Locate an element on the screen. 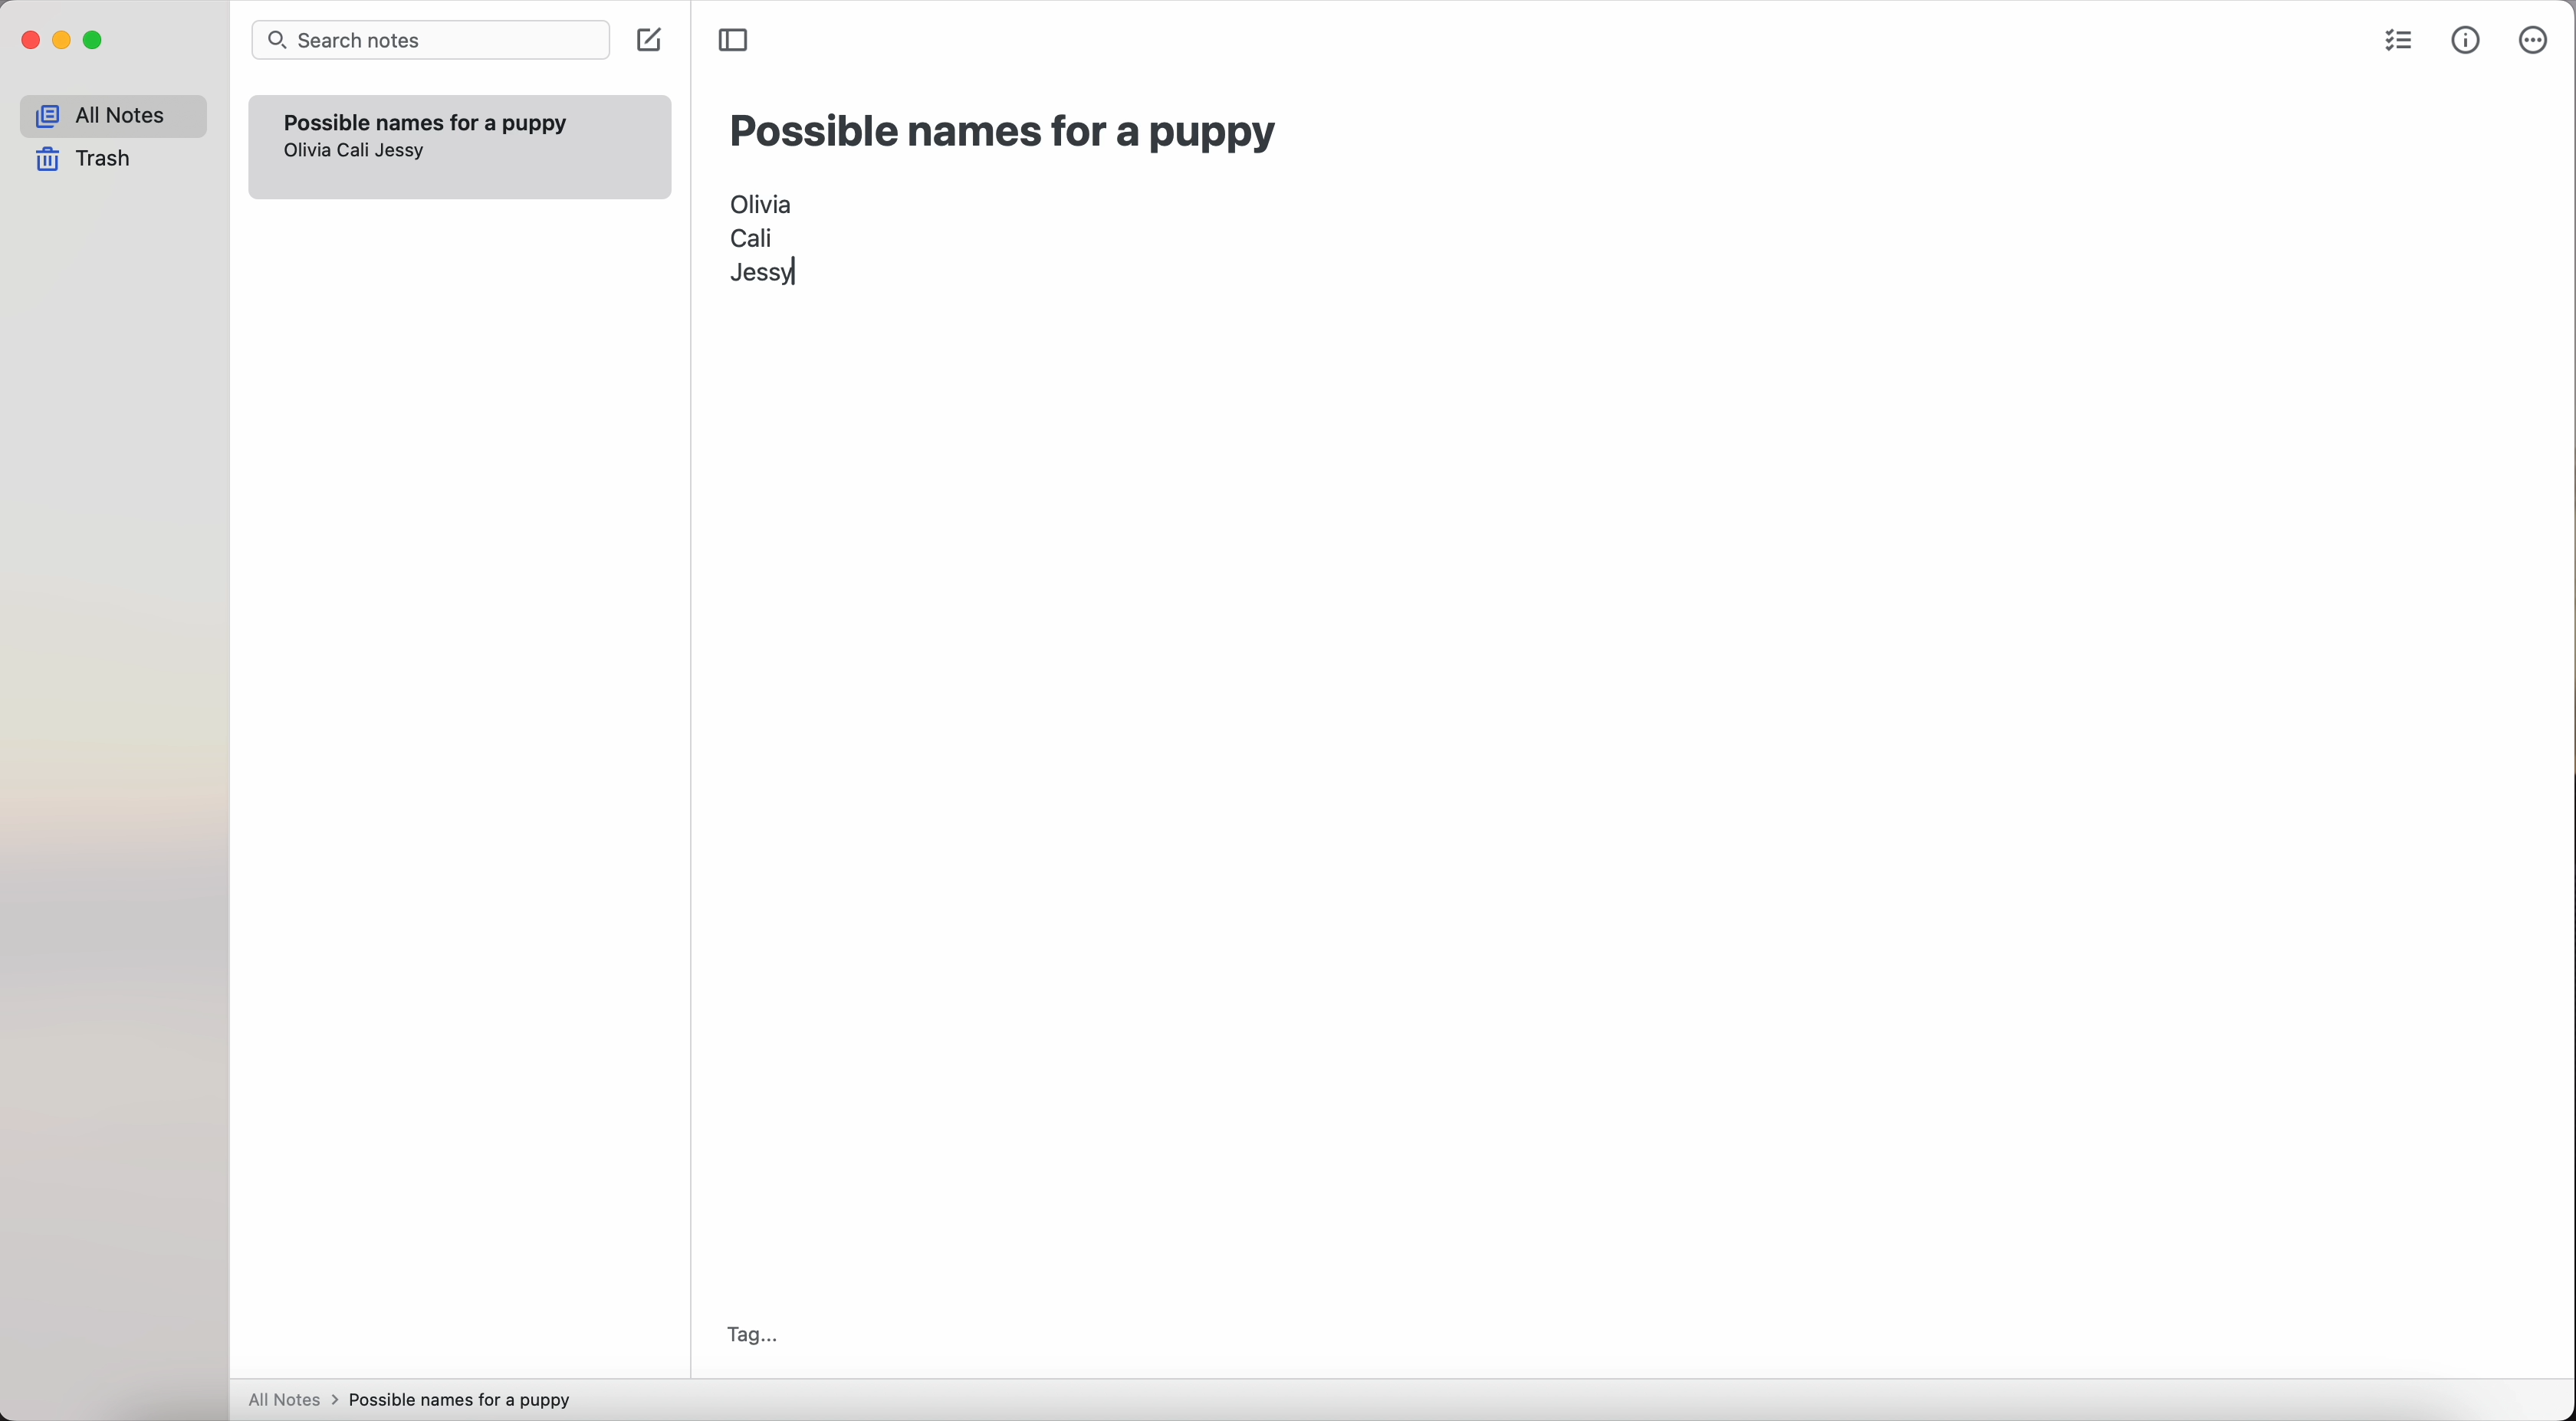 The height and width of the screenshot is (1421, 2576). trash is located at coordinates (90, 160).